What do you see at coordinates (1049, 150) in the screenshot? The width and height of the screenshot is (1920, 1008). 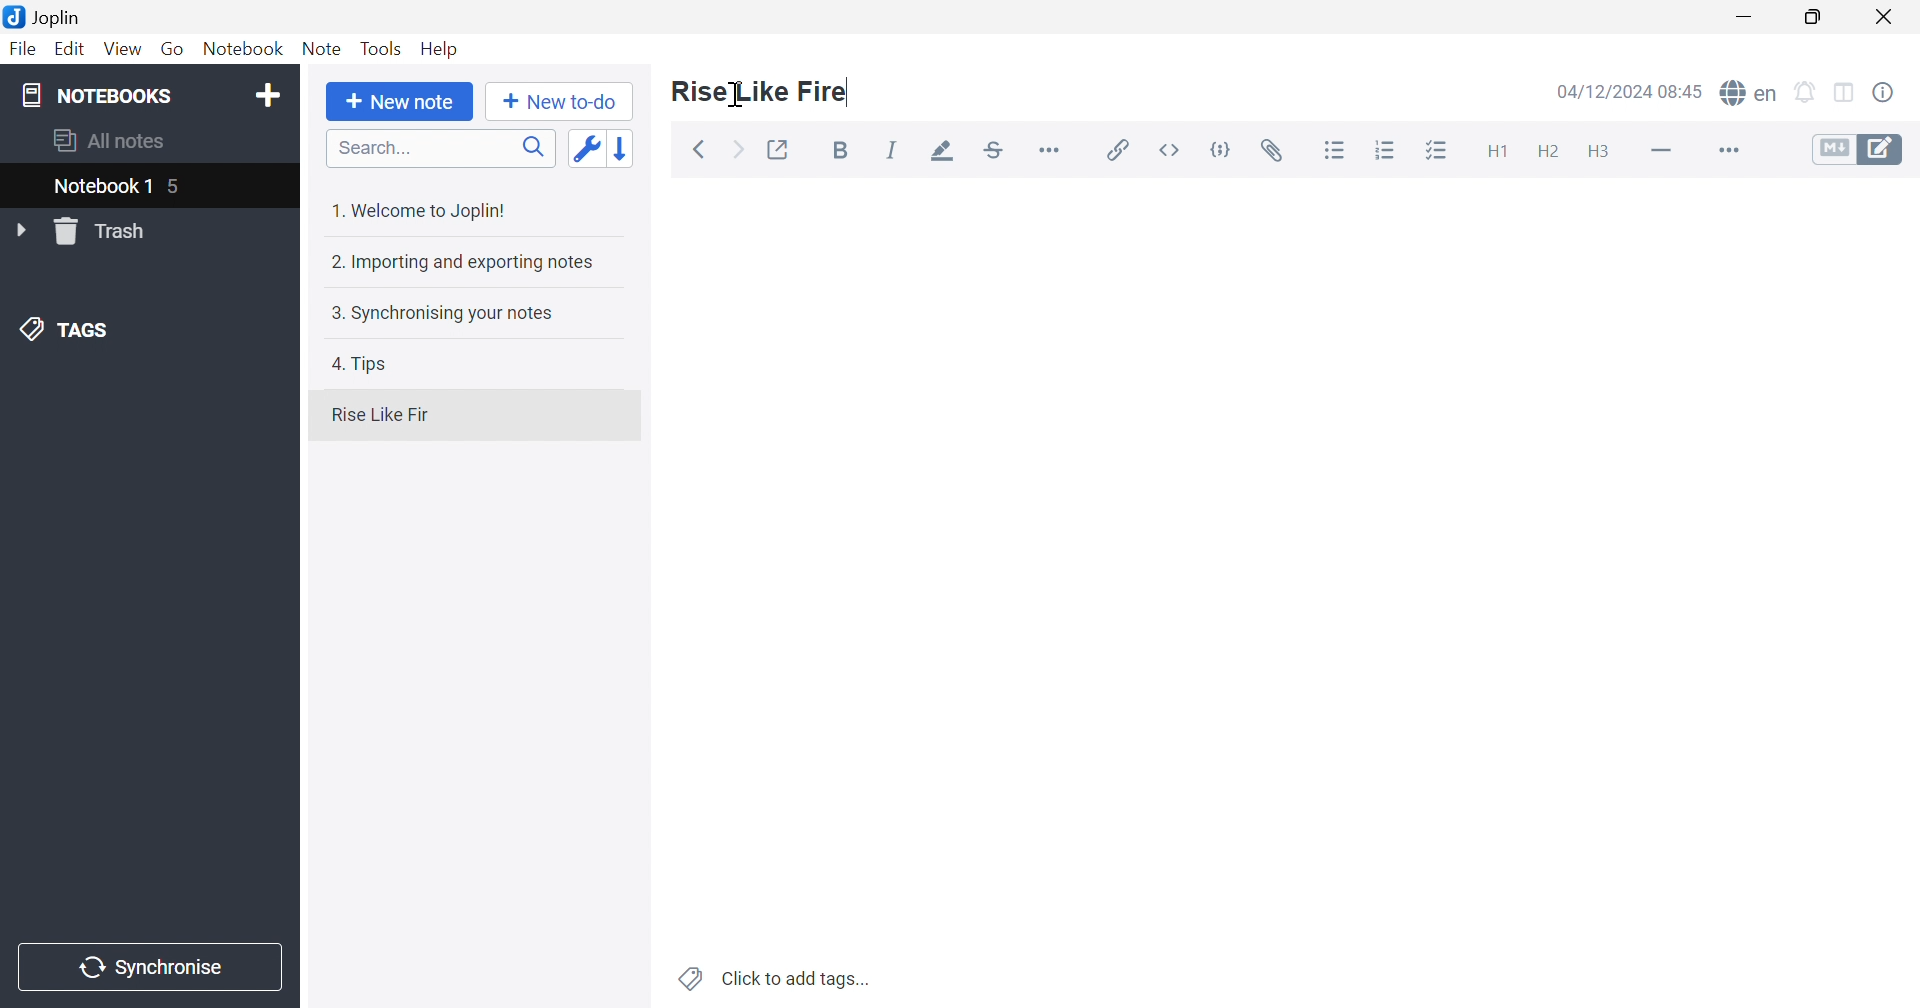 I see `Horizontal` at bounding box center [1049, 150].